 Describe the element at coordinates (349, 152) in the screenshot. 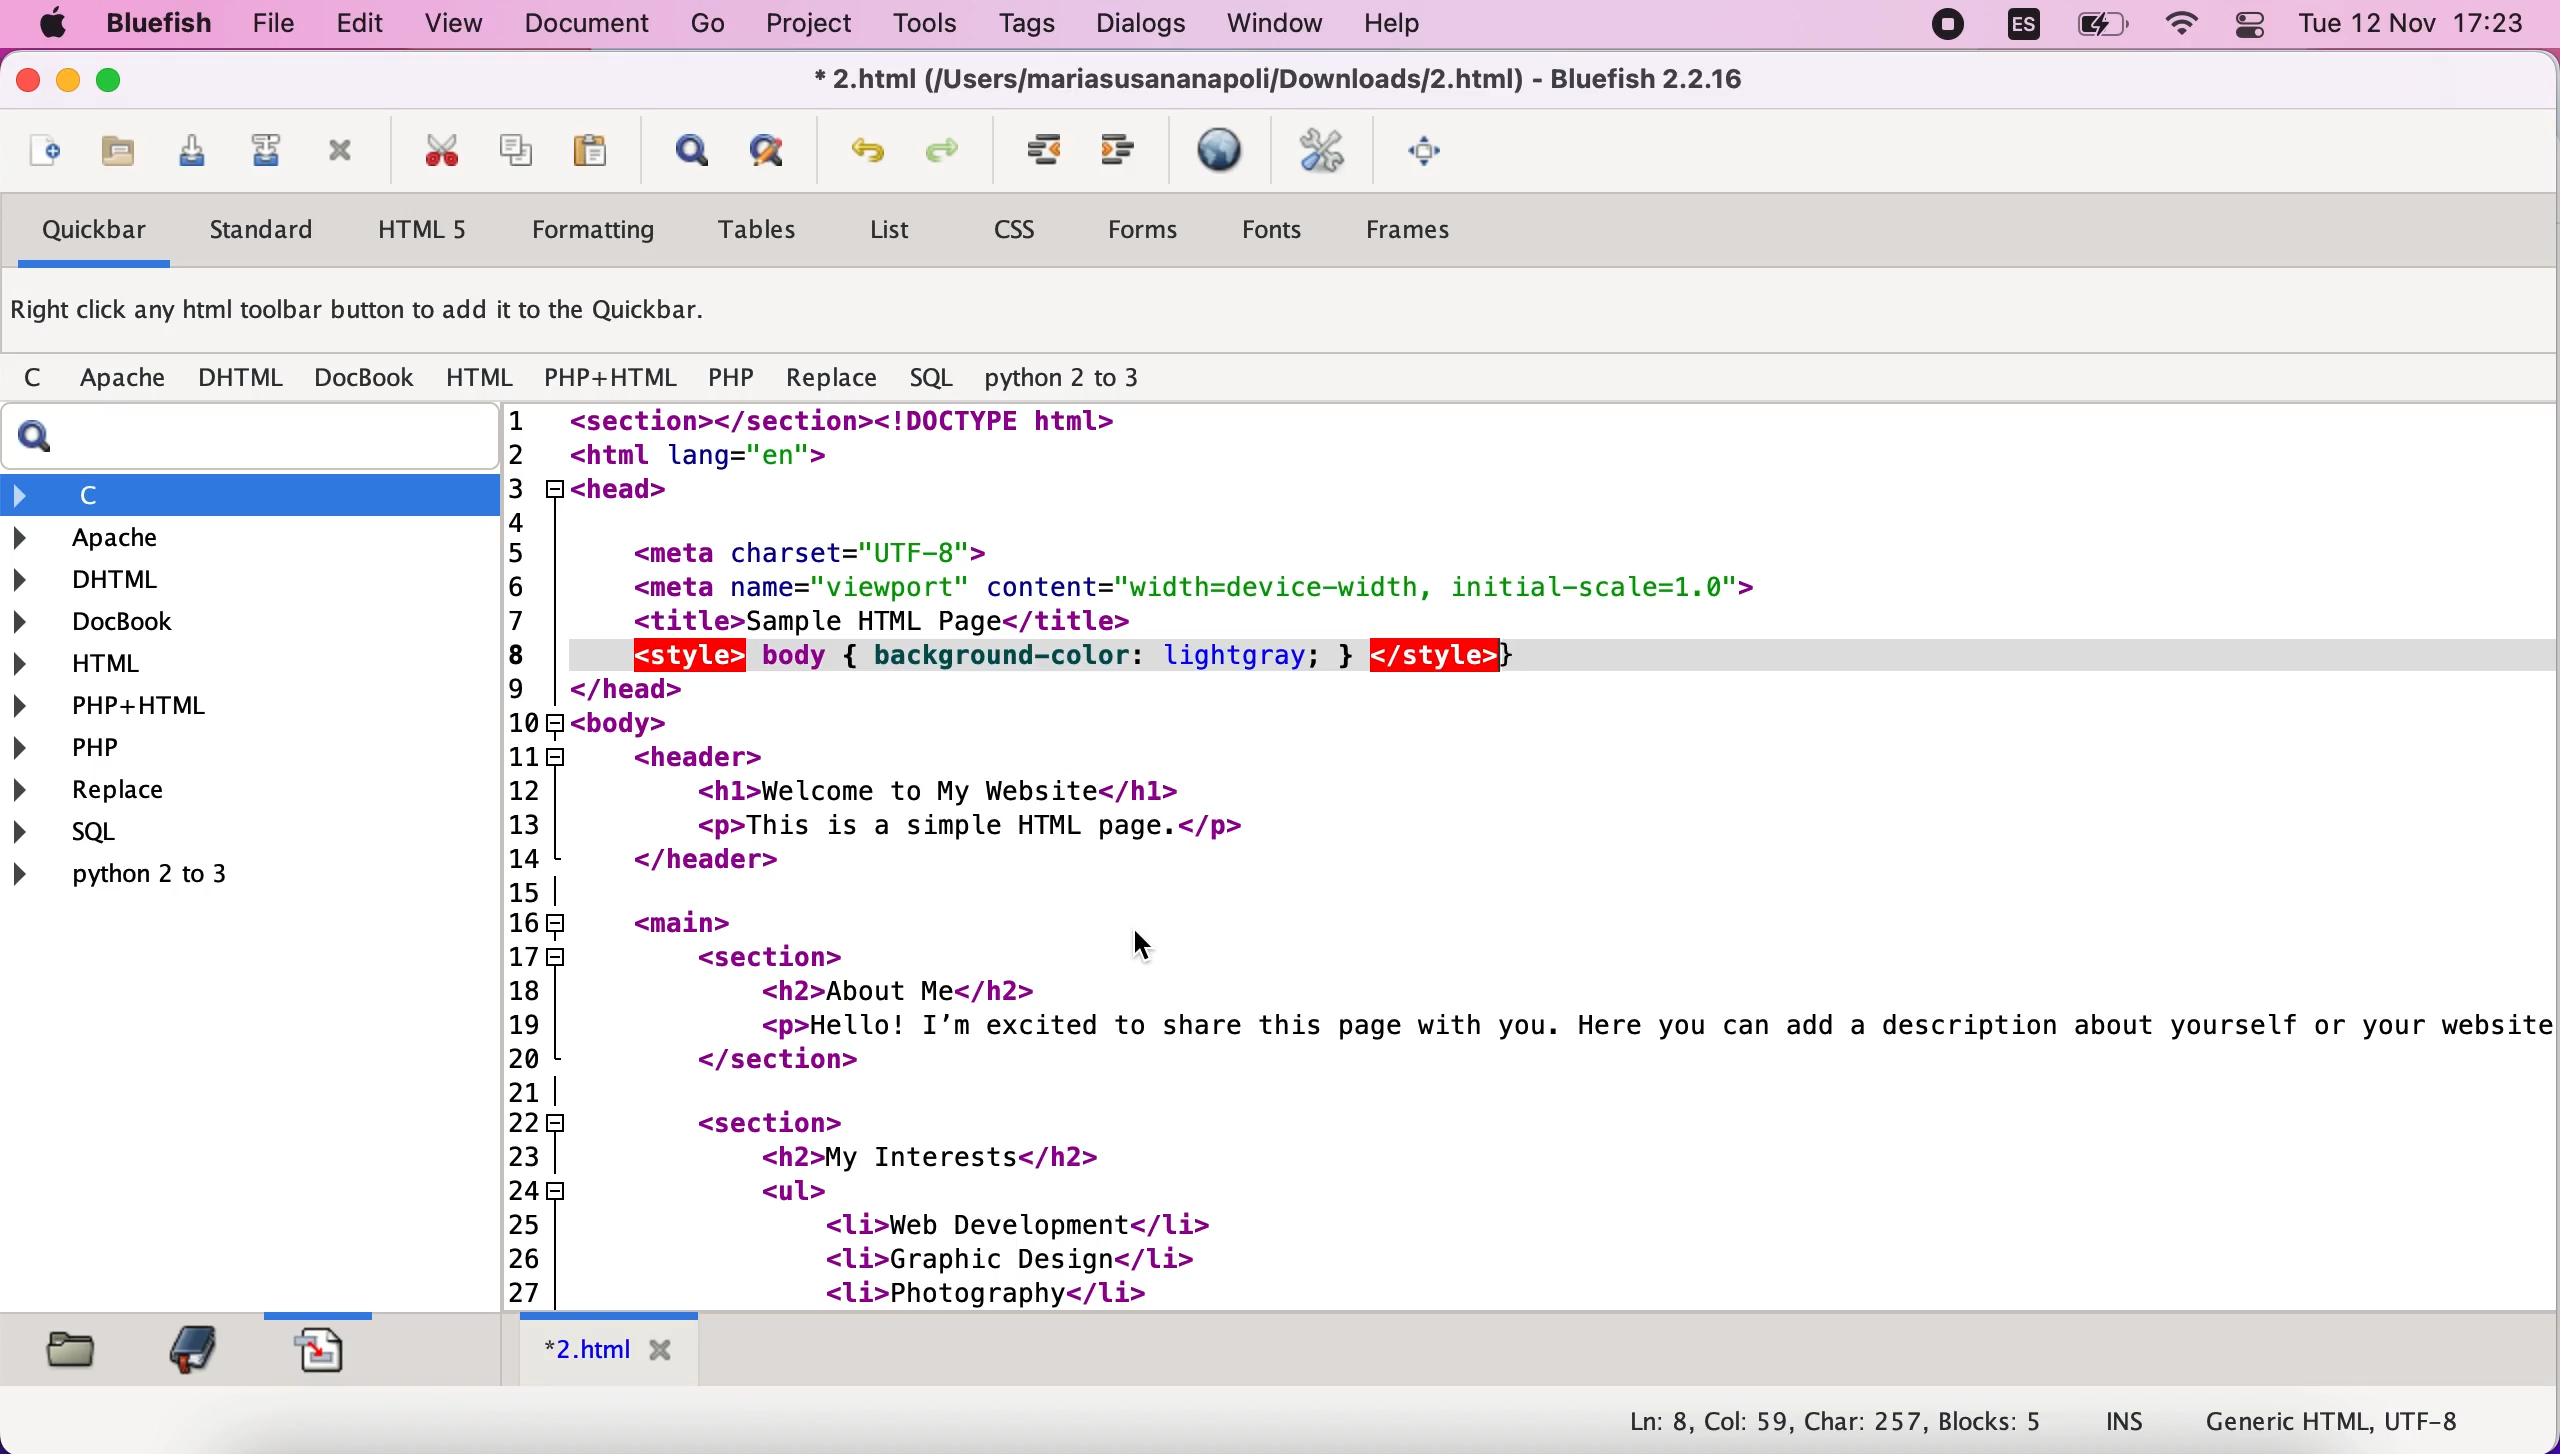

I see `close current file` at that location.